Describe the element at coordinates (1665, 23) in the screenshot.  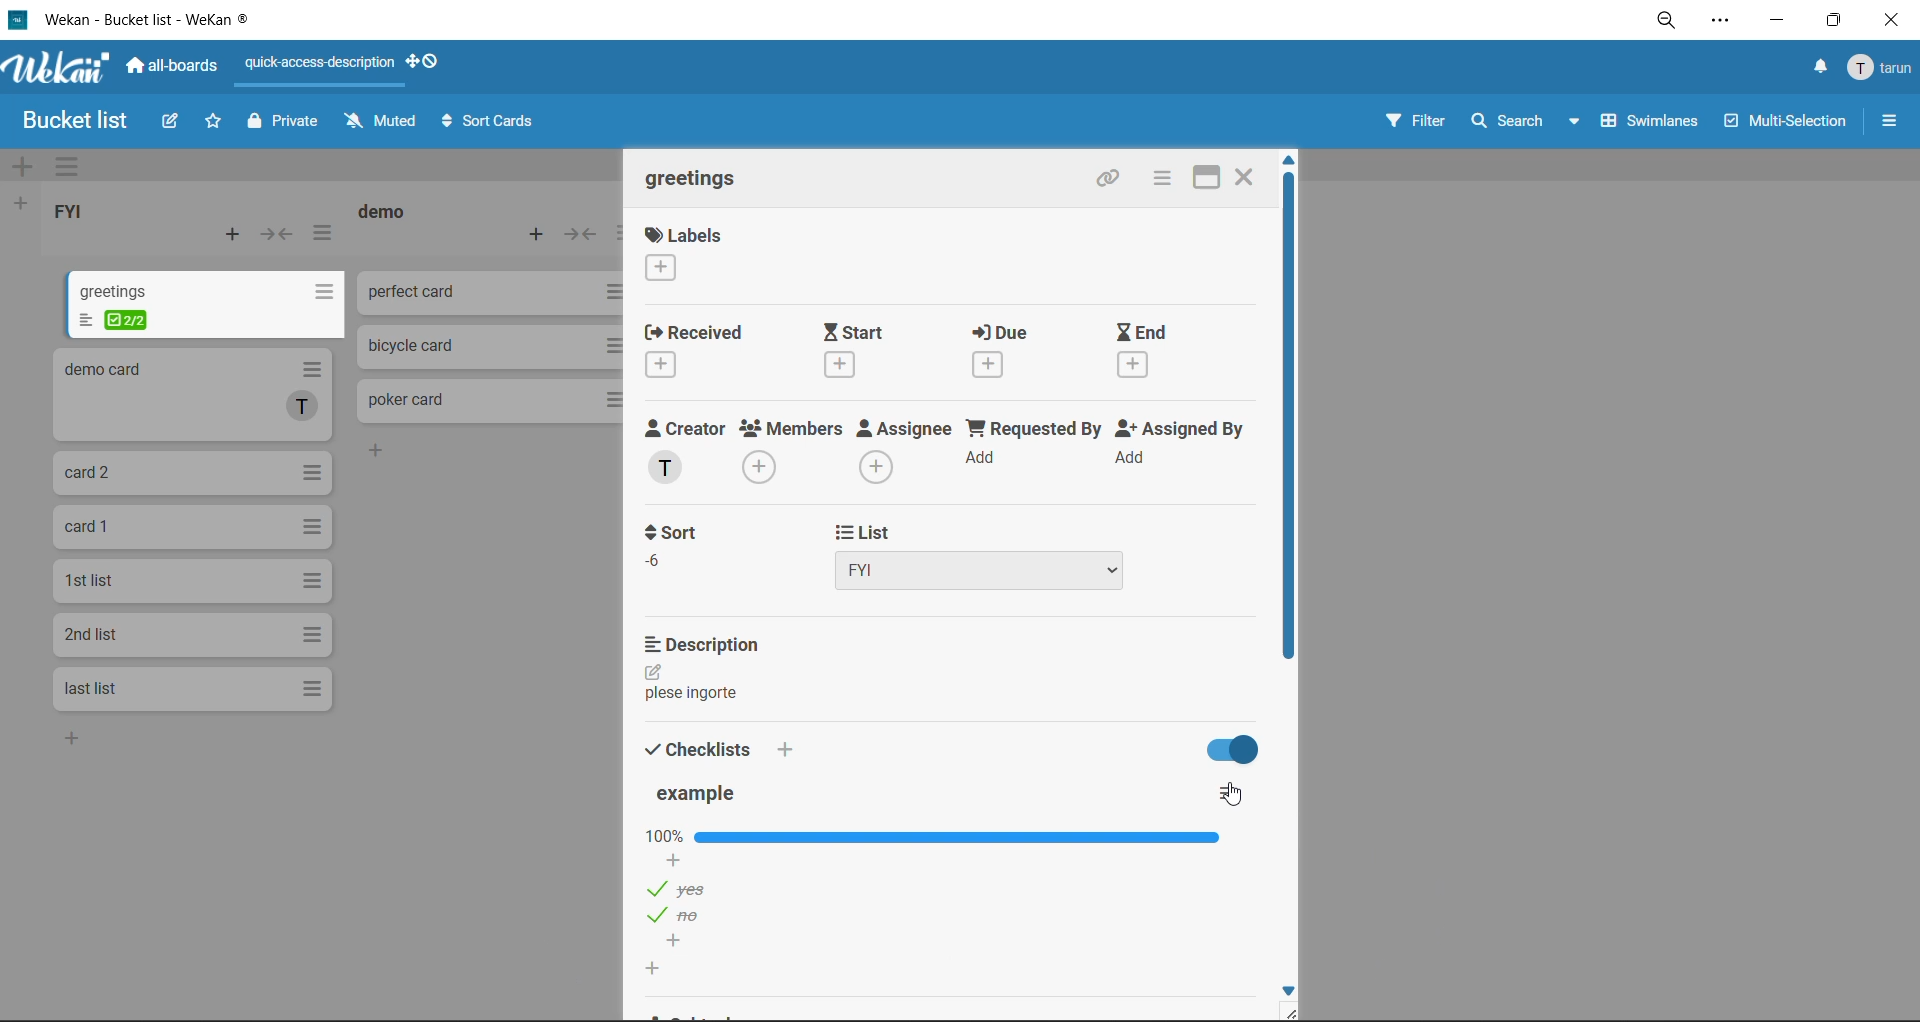
I see `zoom` at that location.